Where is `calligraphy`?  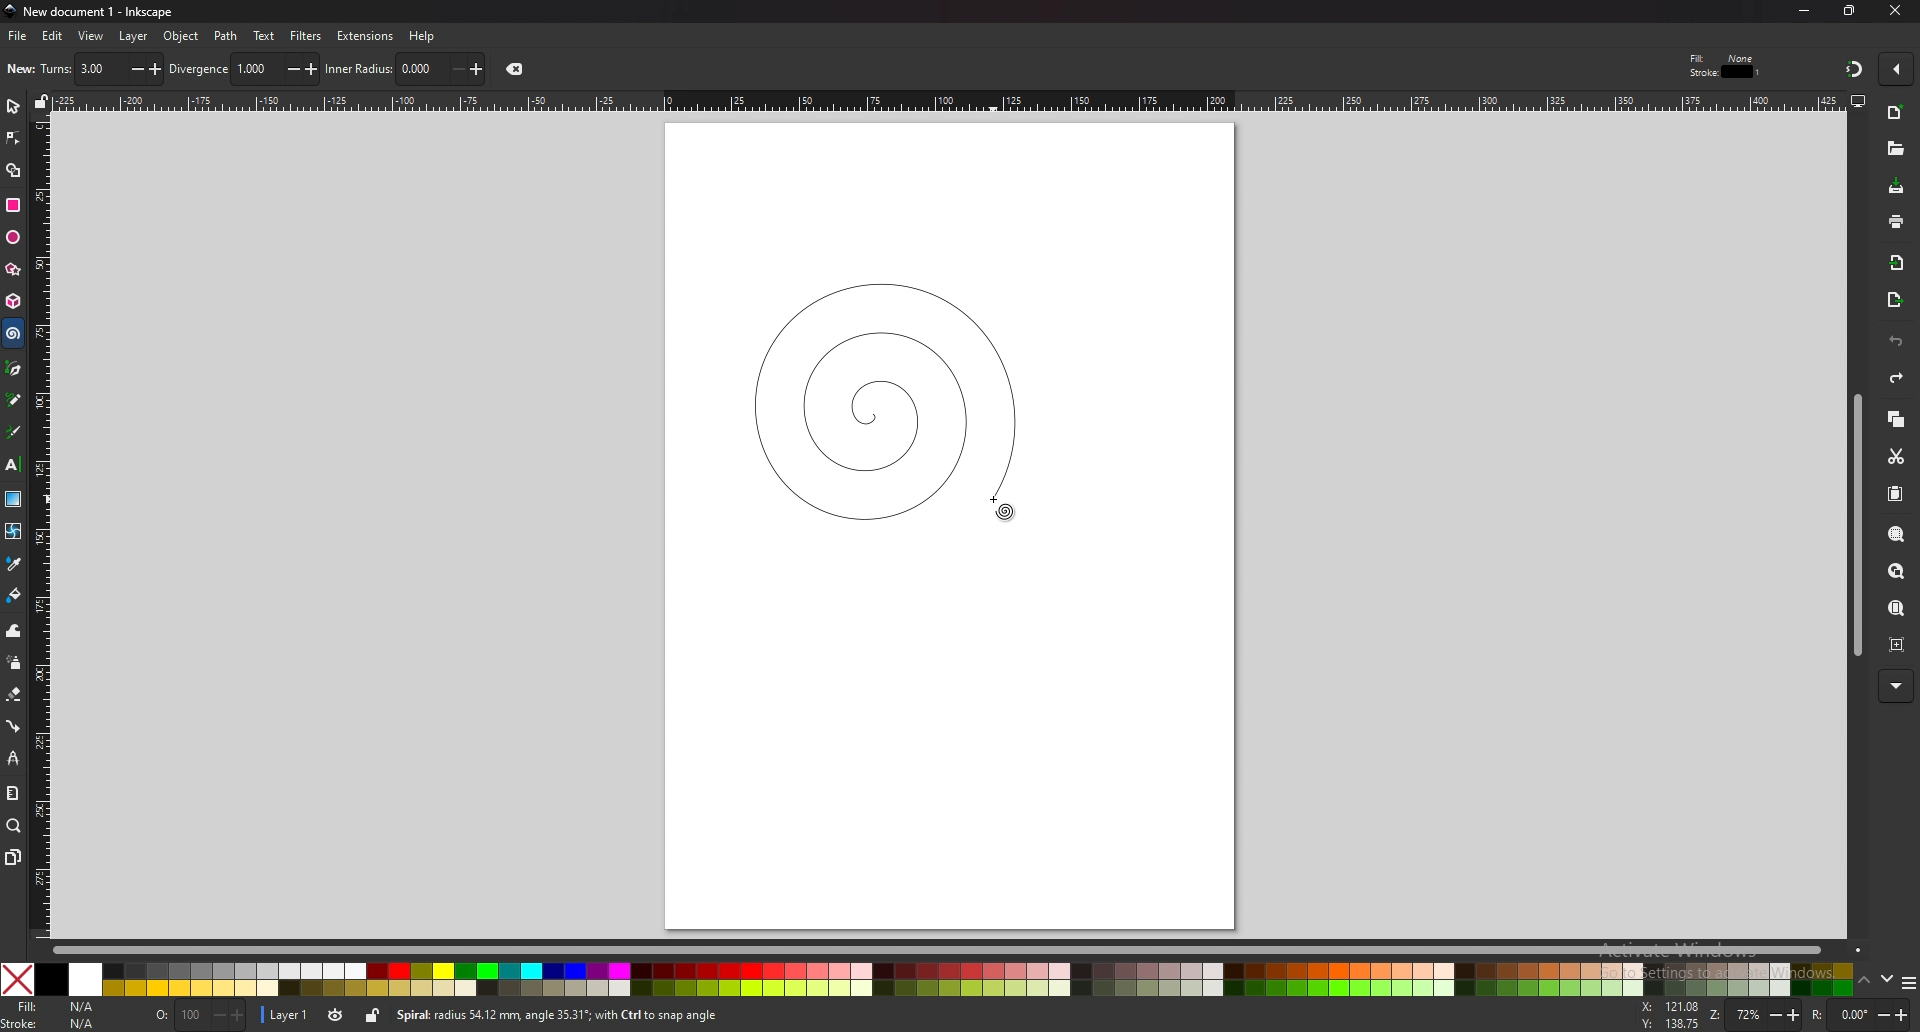
calligraphy is located at coordinates (15, 431).